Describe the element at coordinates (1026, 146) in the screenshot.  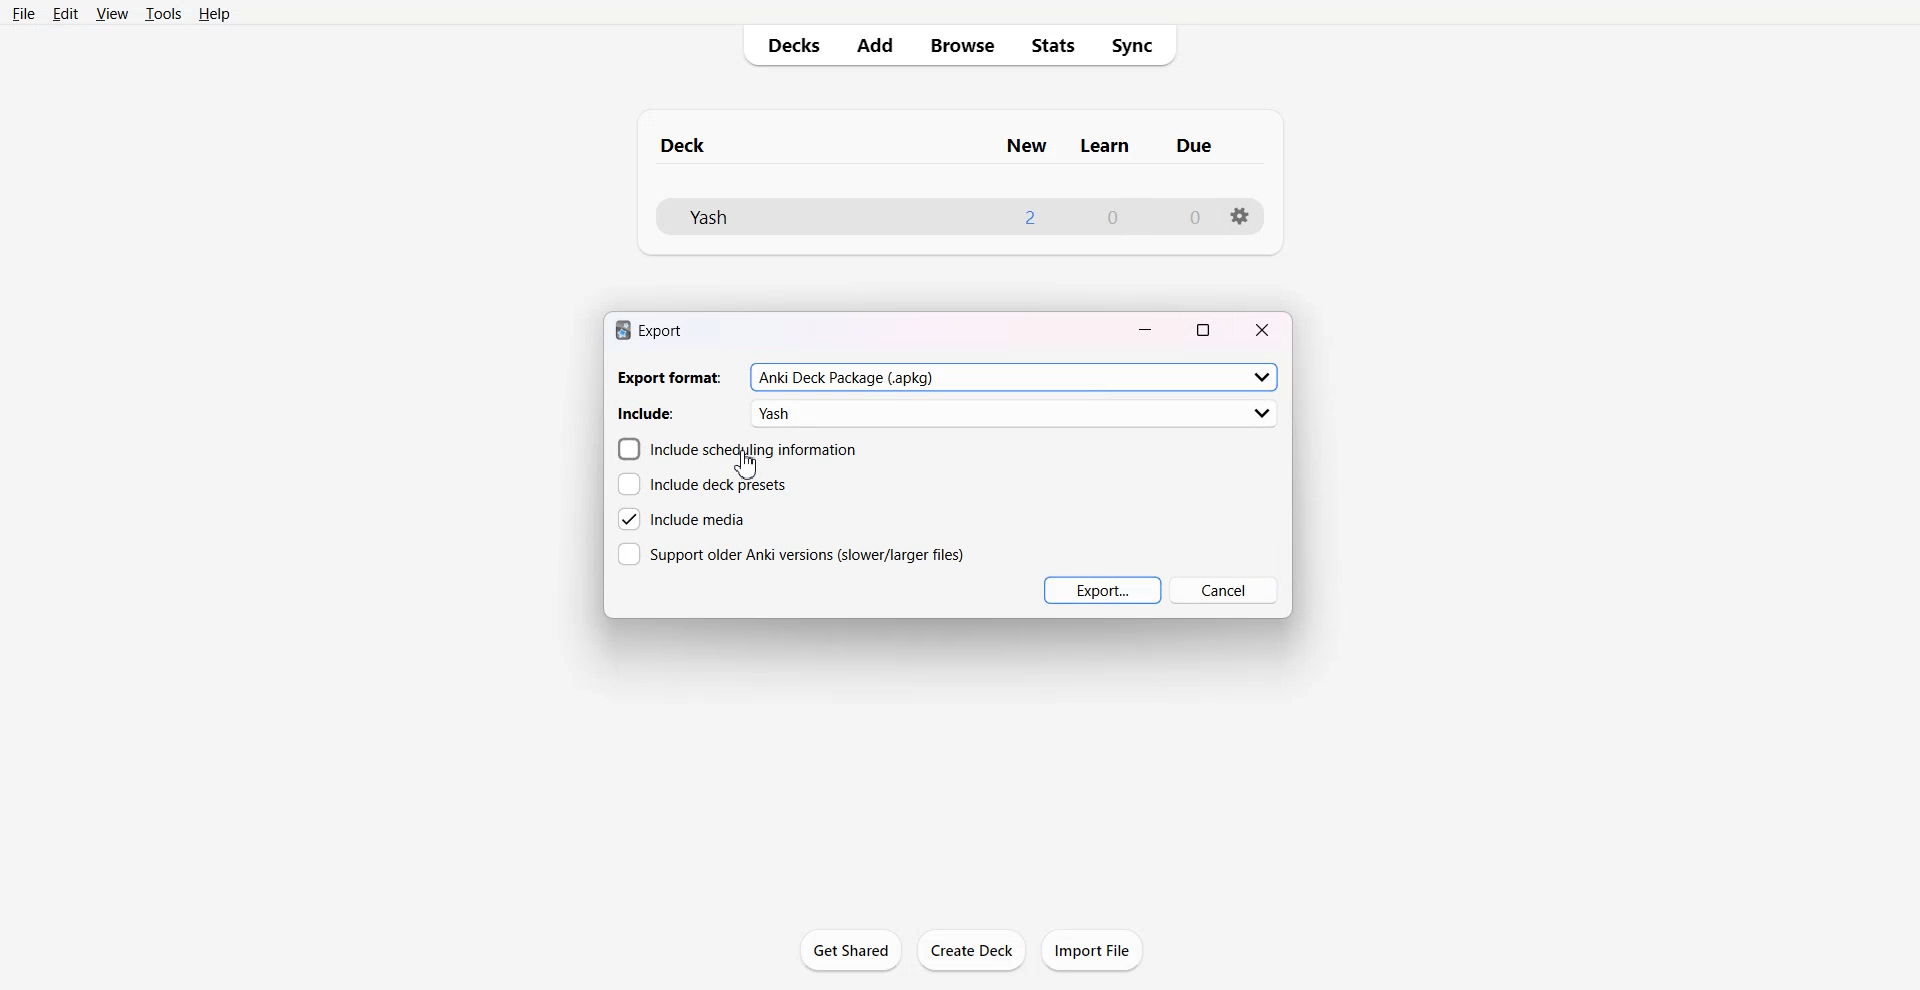
I see `new` at that location.